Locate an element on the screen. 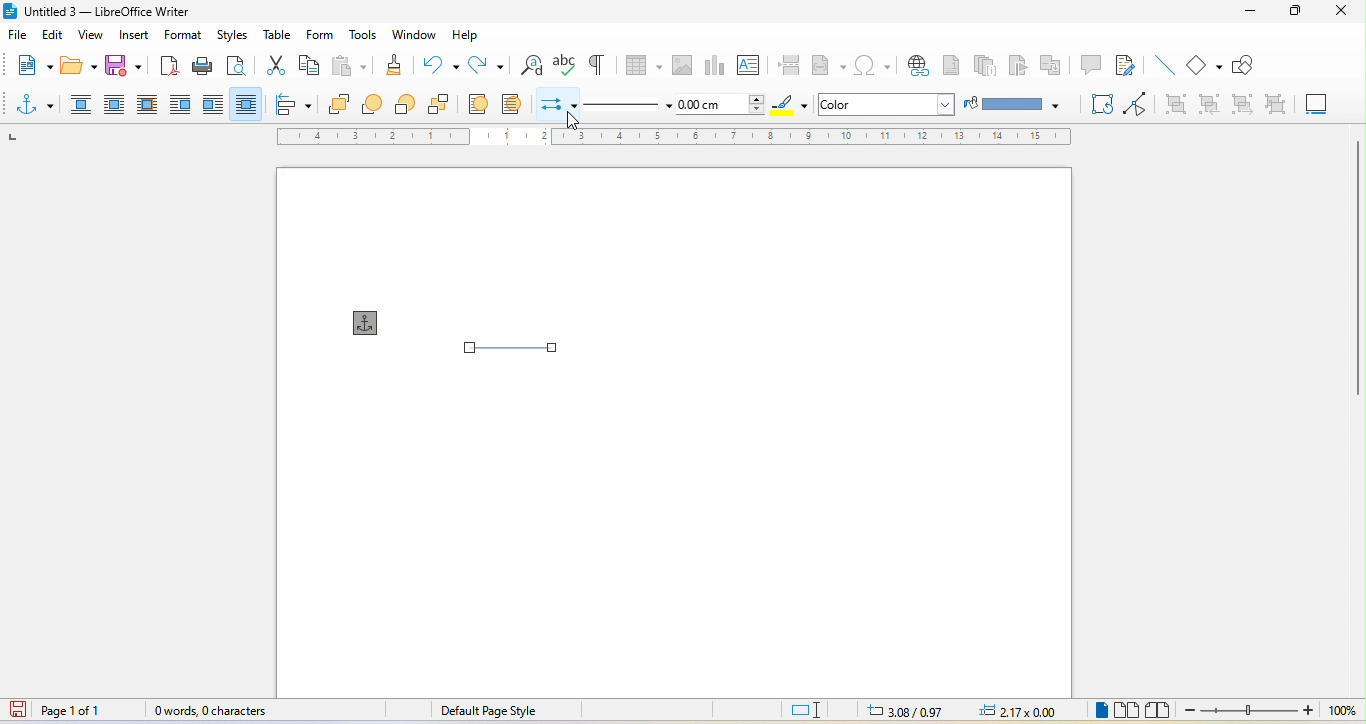 This screenshot has width=1366, height=724. click to save the document is located at coordinates (19, 712).